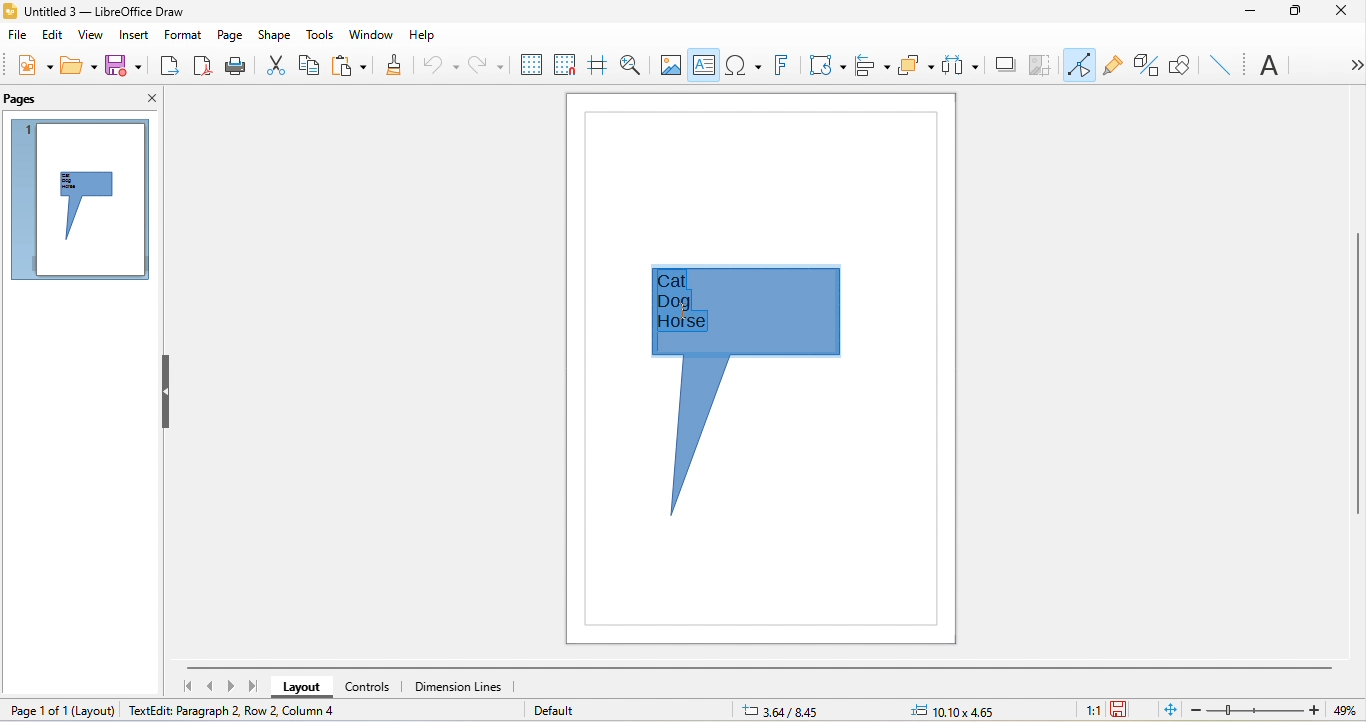 This screenshot has width=1366, height=722. What do you see at coordinates (181, 37) in the screenshot?
I see `format` at bounding box center [181, 37].